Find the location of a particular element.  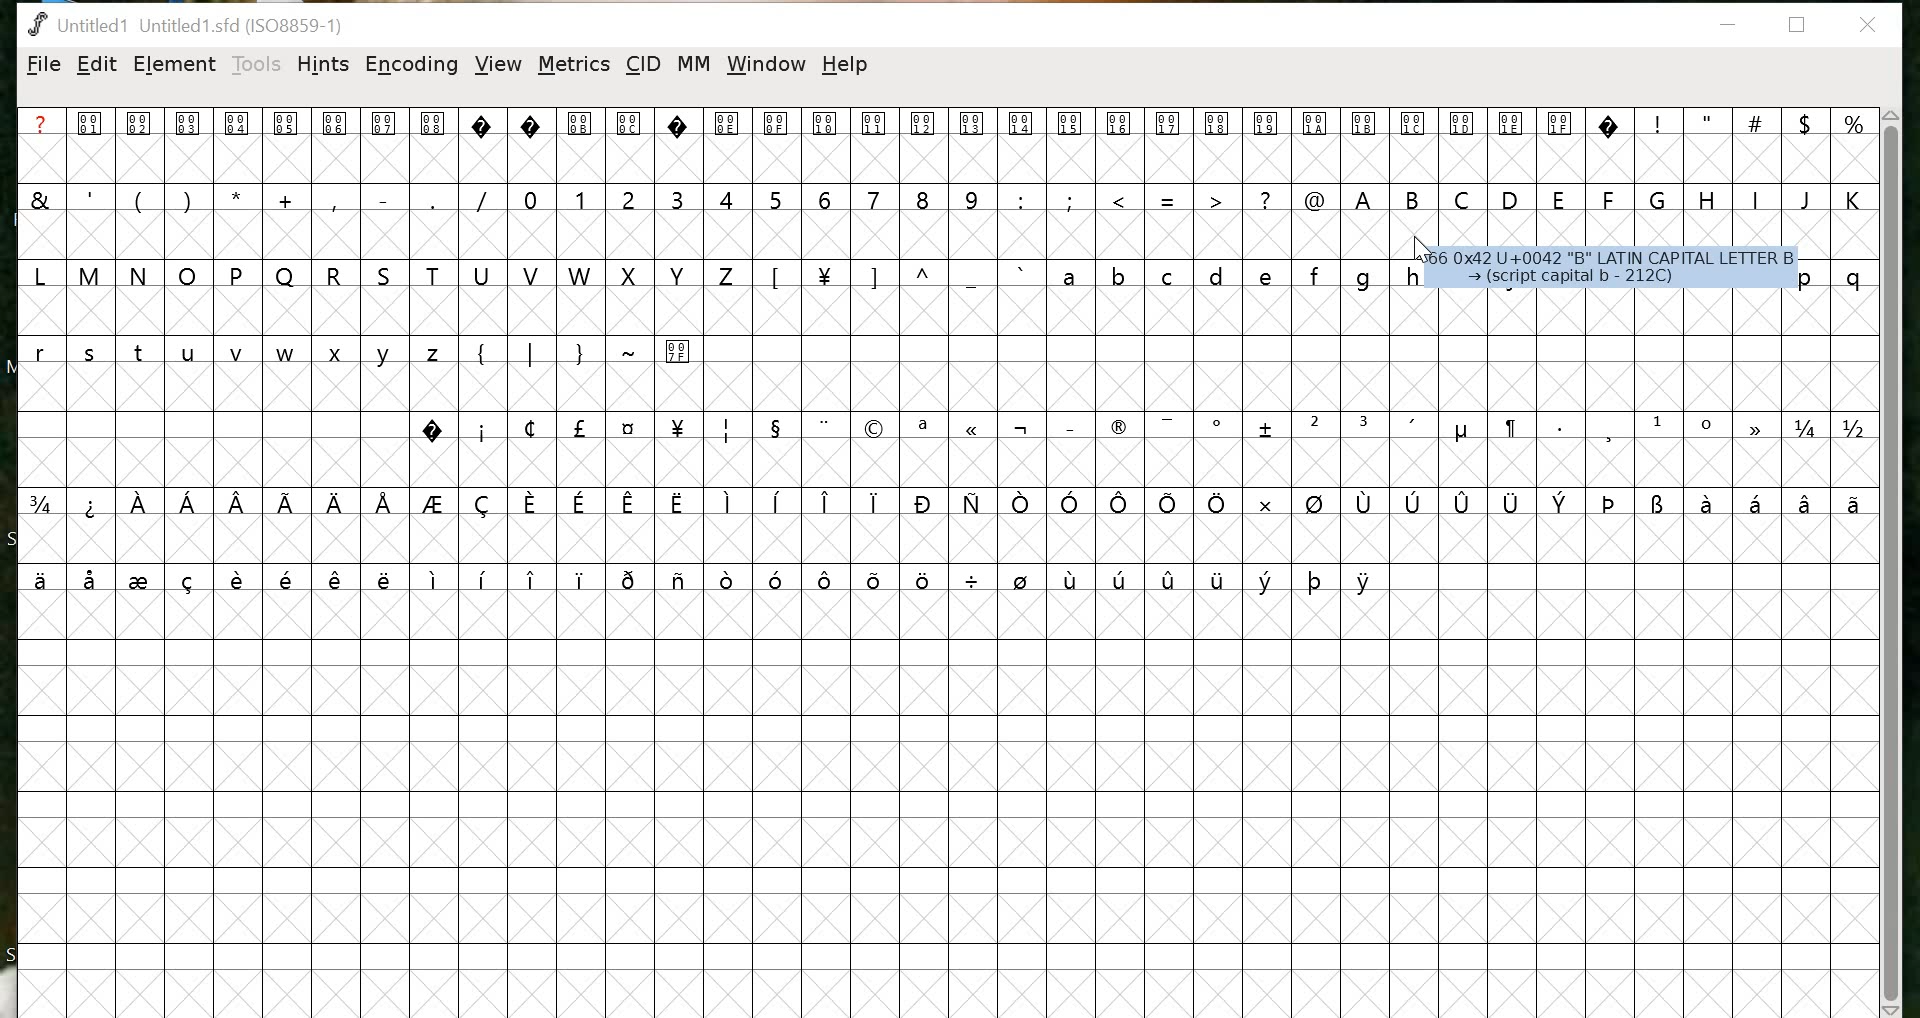

window is located at coordinates (766, 64).